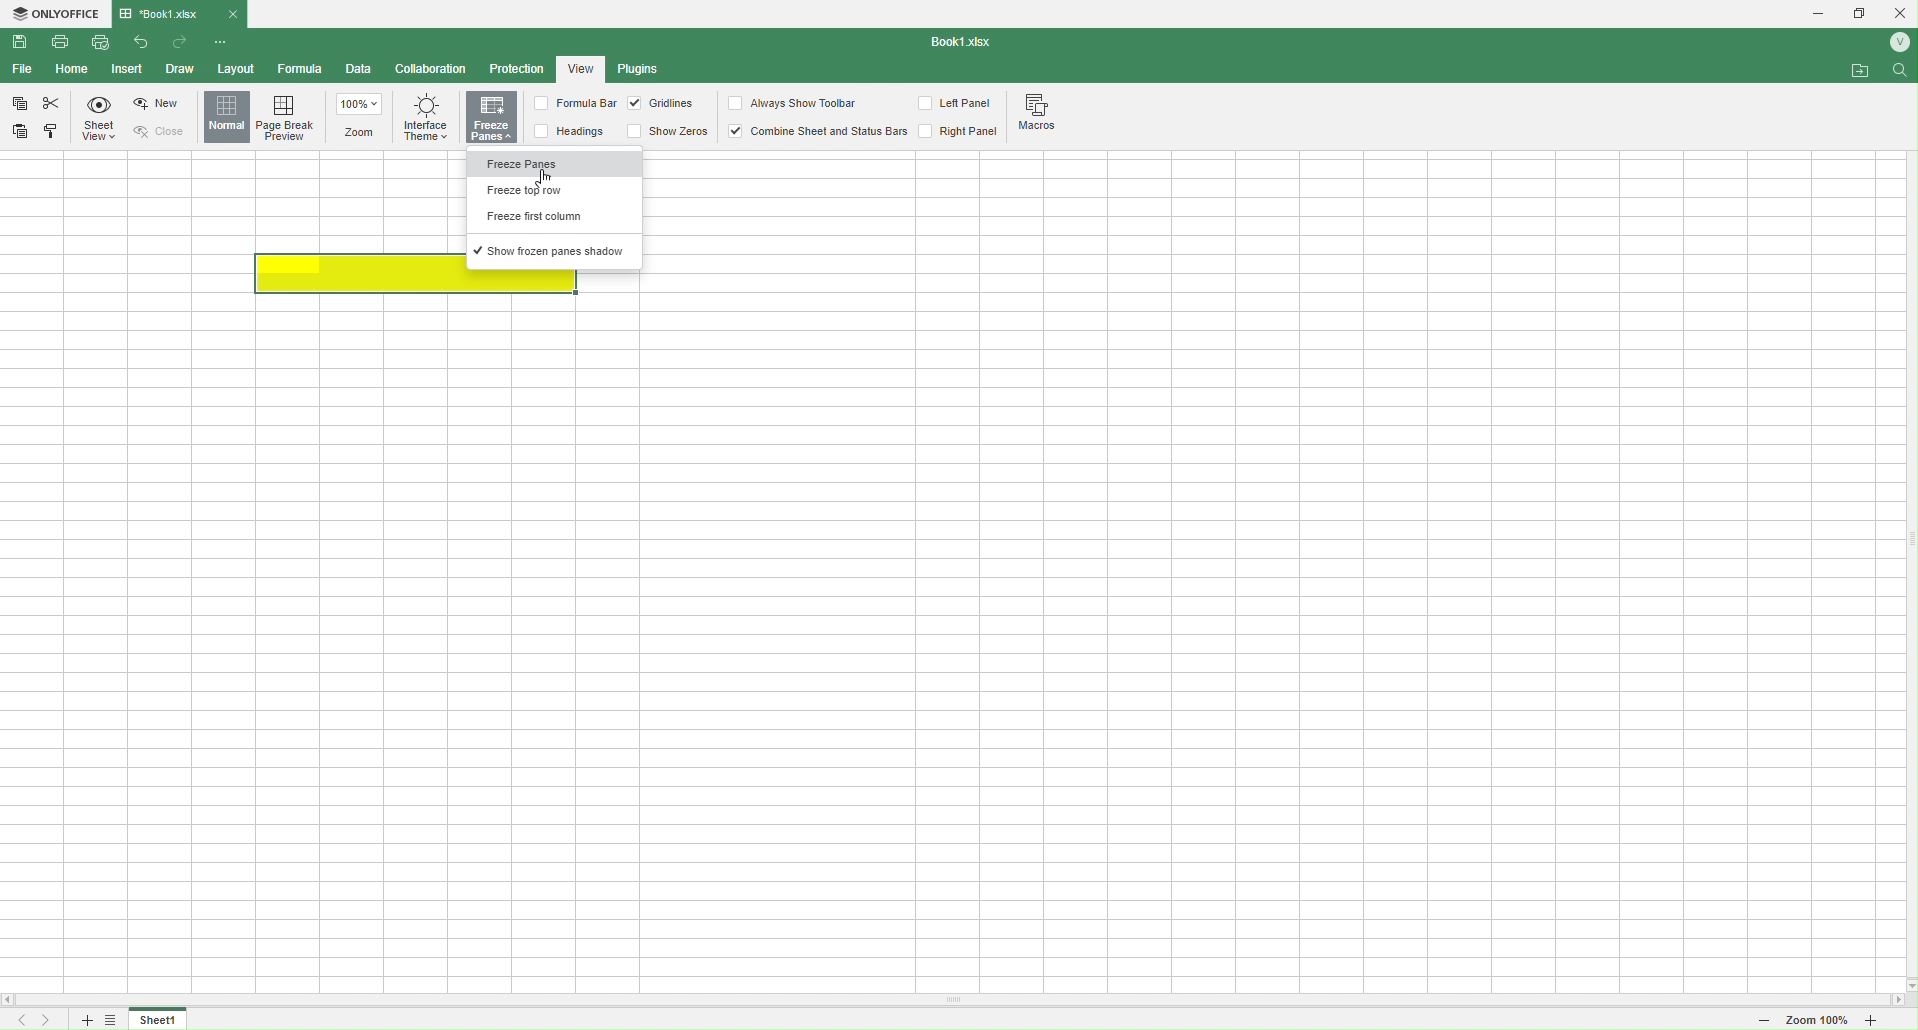 The image size is (1918, 1030). Describe the element at coordinates (66, 46) in the screenshot. I see `Print File` at that location.